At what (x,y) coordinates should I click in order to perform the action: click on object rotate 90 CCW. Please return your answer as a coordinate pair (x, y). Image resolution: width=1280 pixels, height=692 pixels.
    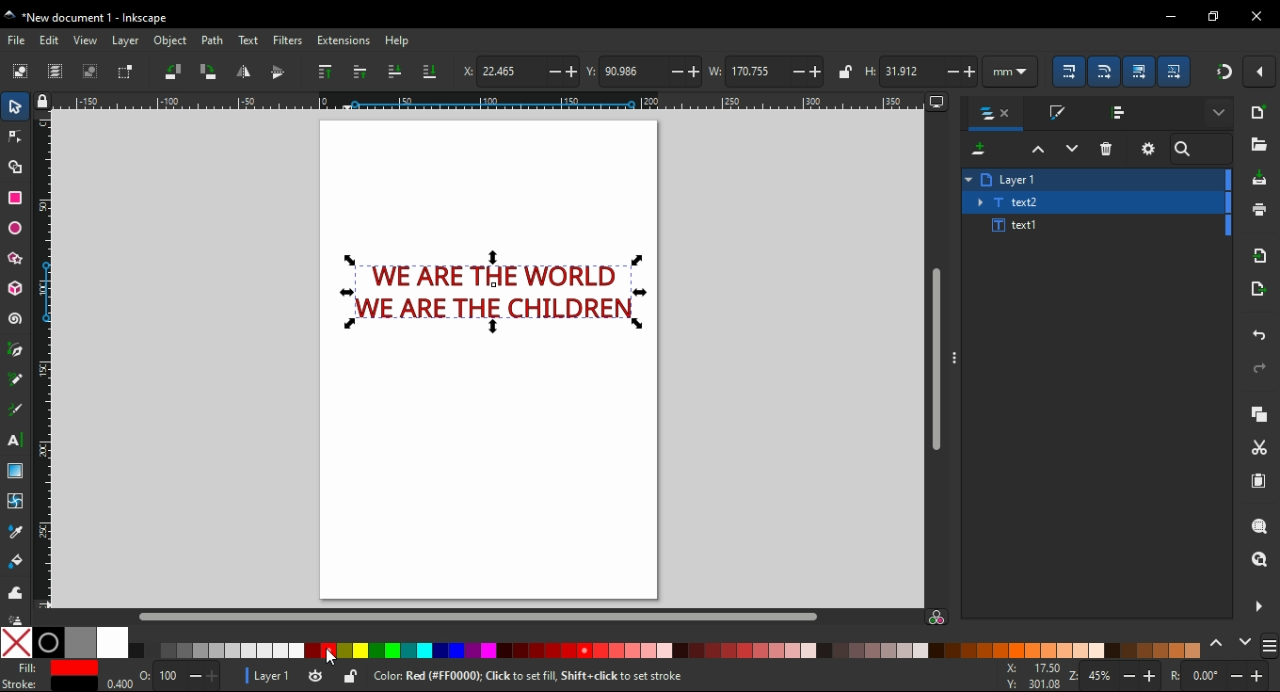
    Looking at the image, I should click on (169, 71).